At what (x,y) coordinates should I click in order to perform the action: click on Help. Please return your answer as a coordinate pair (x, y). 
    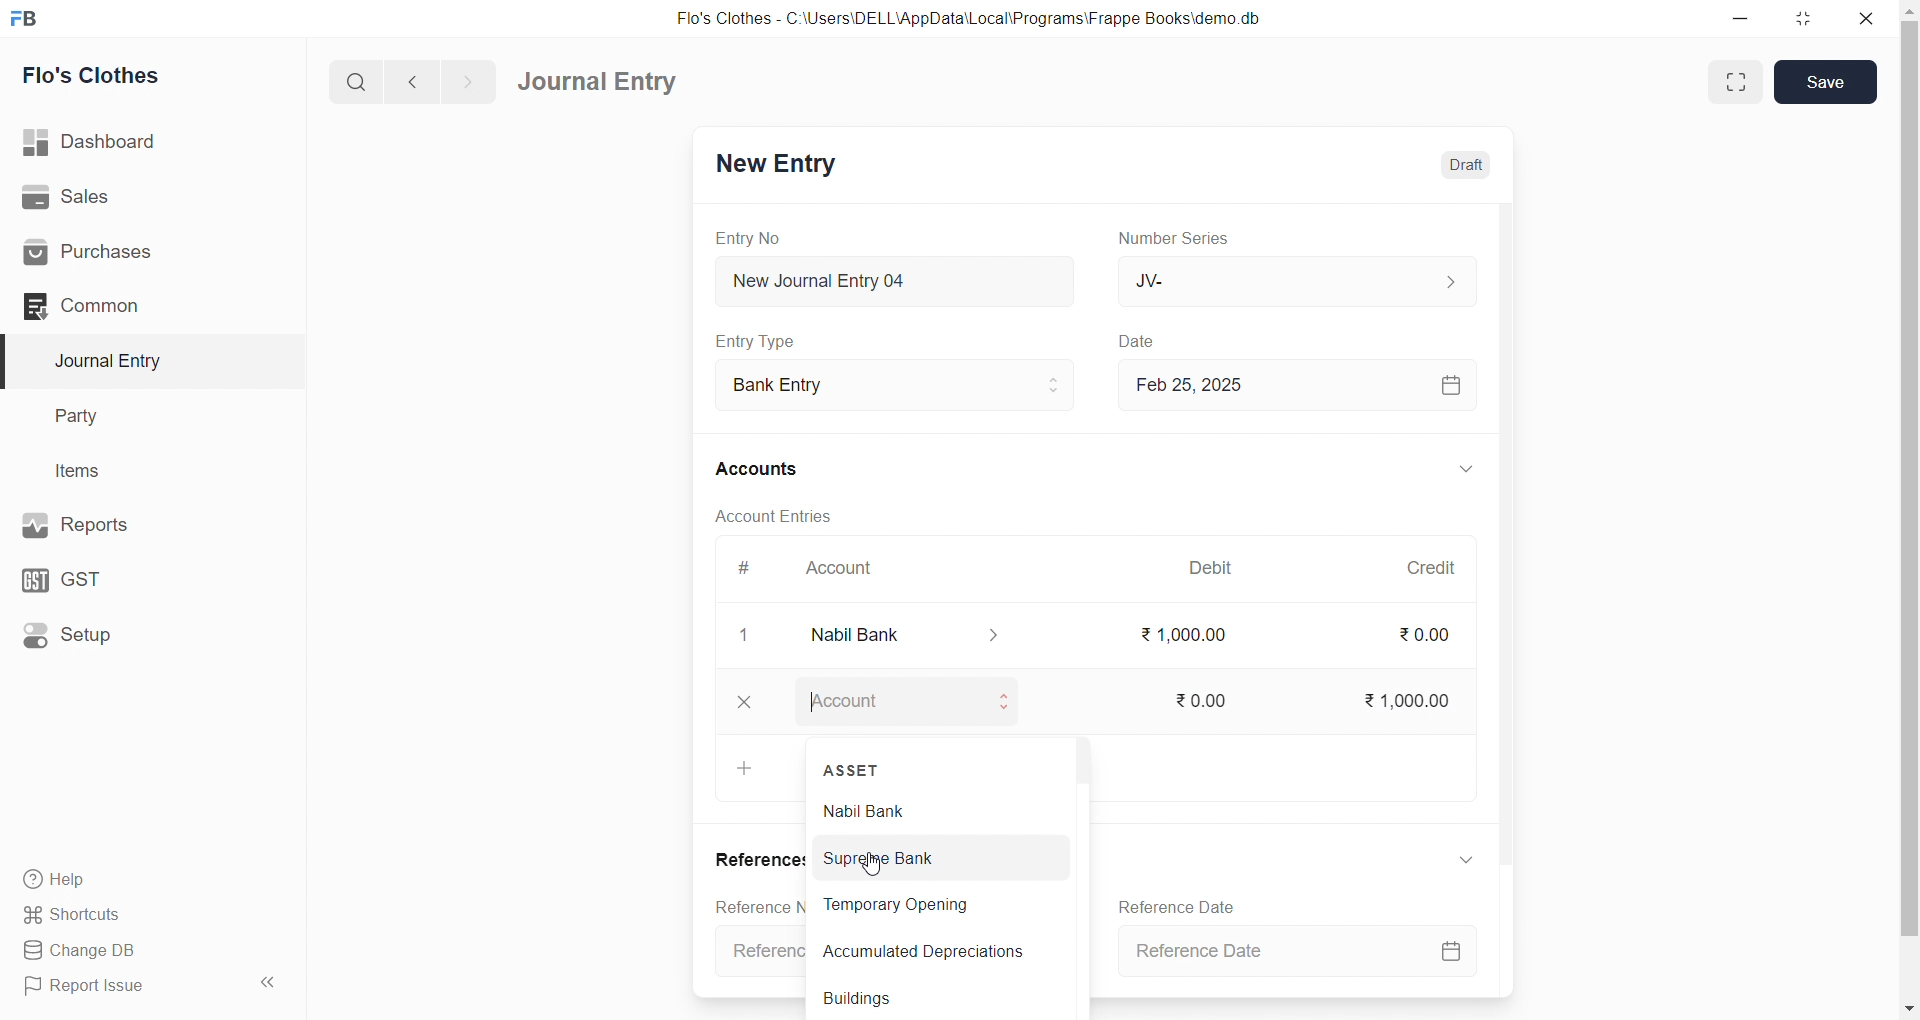
    Looking at the image, I should click on (145, 878).